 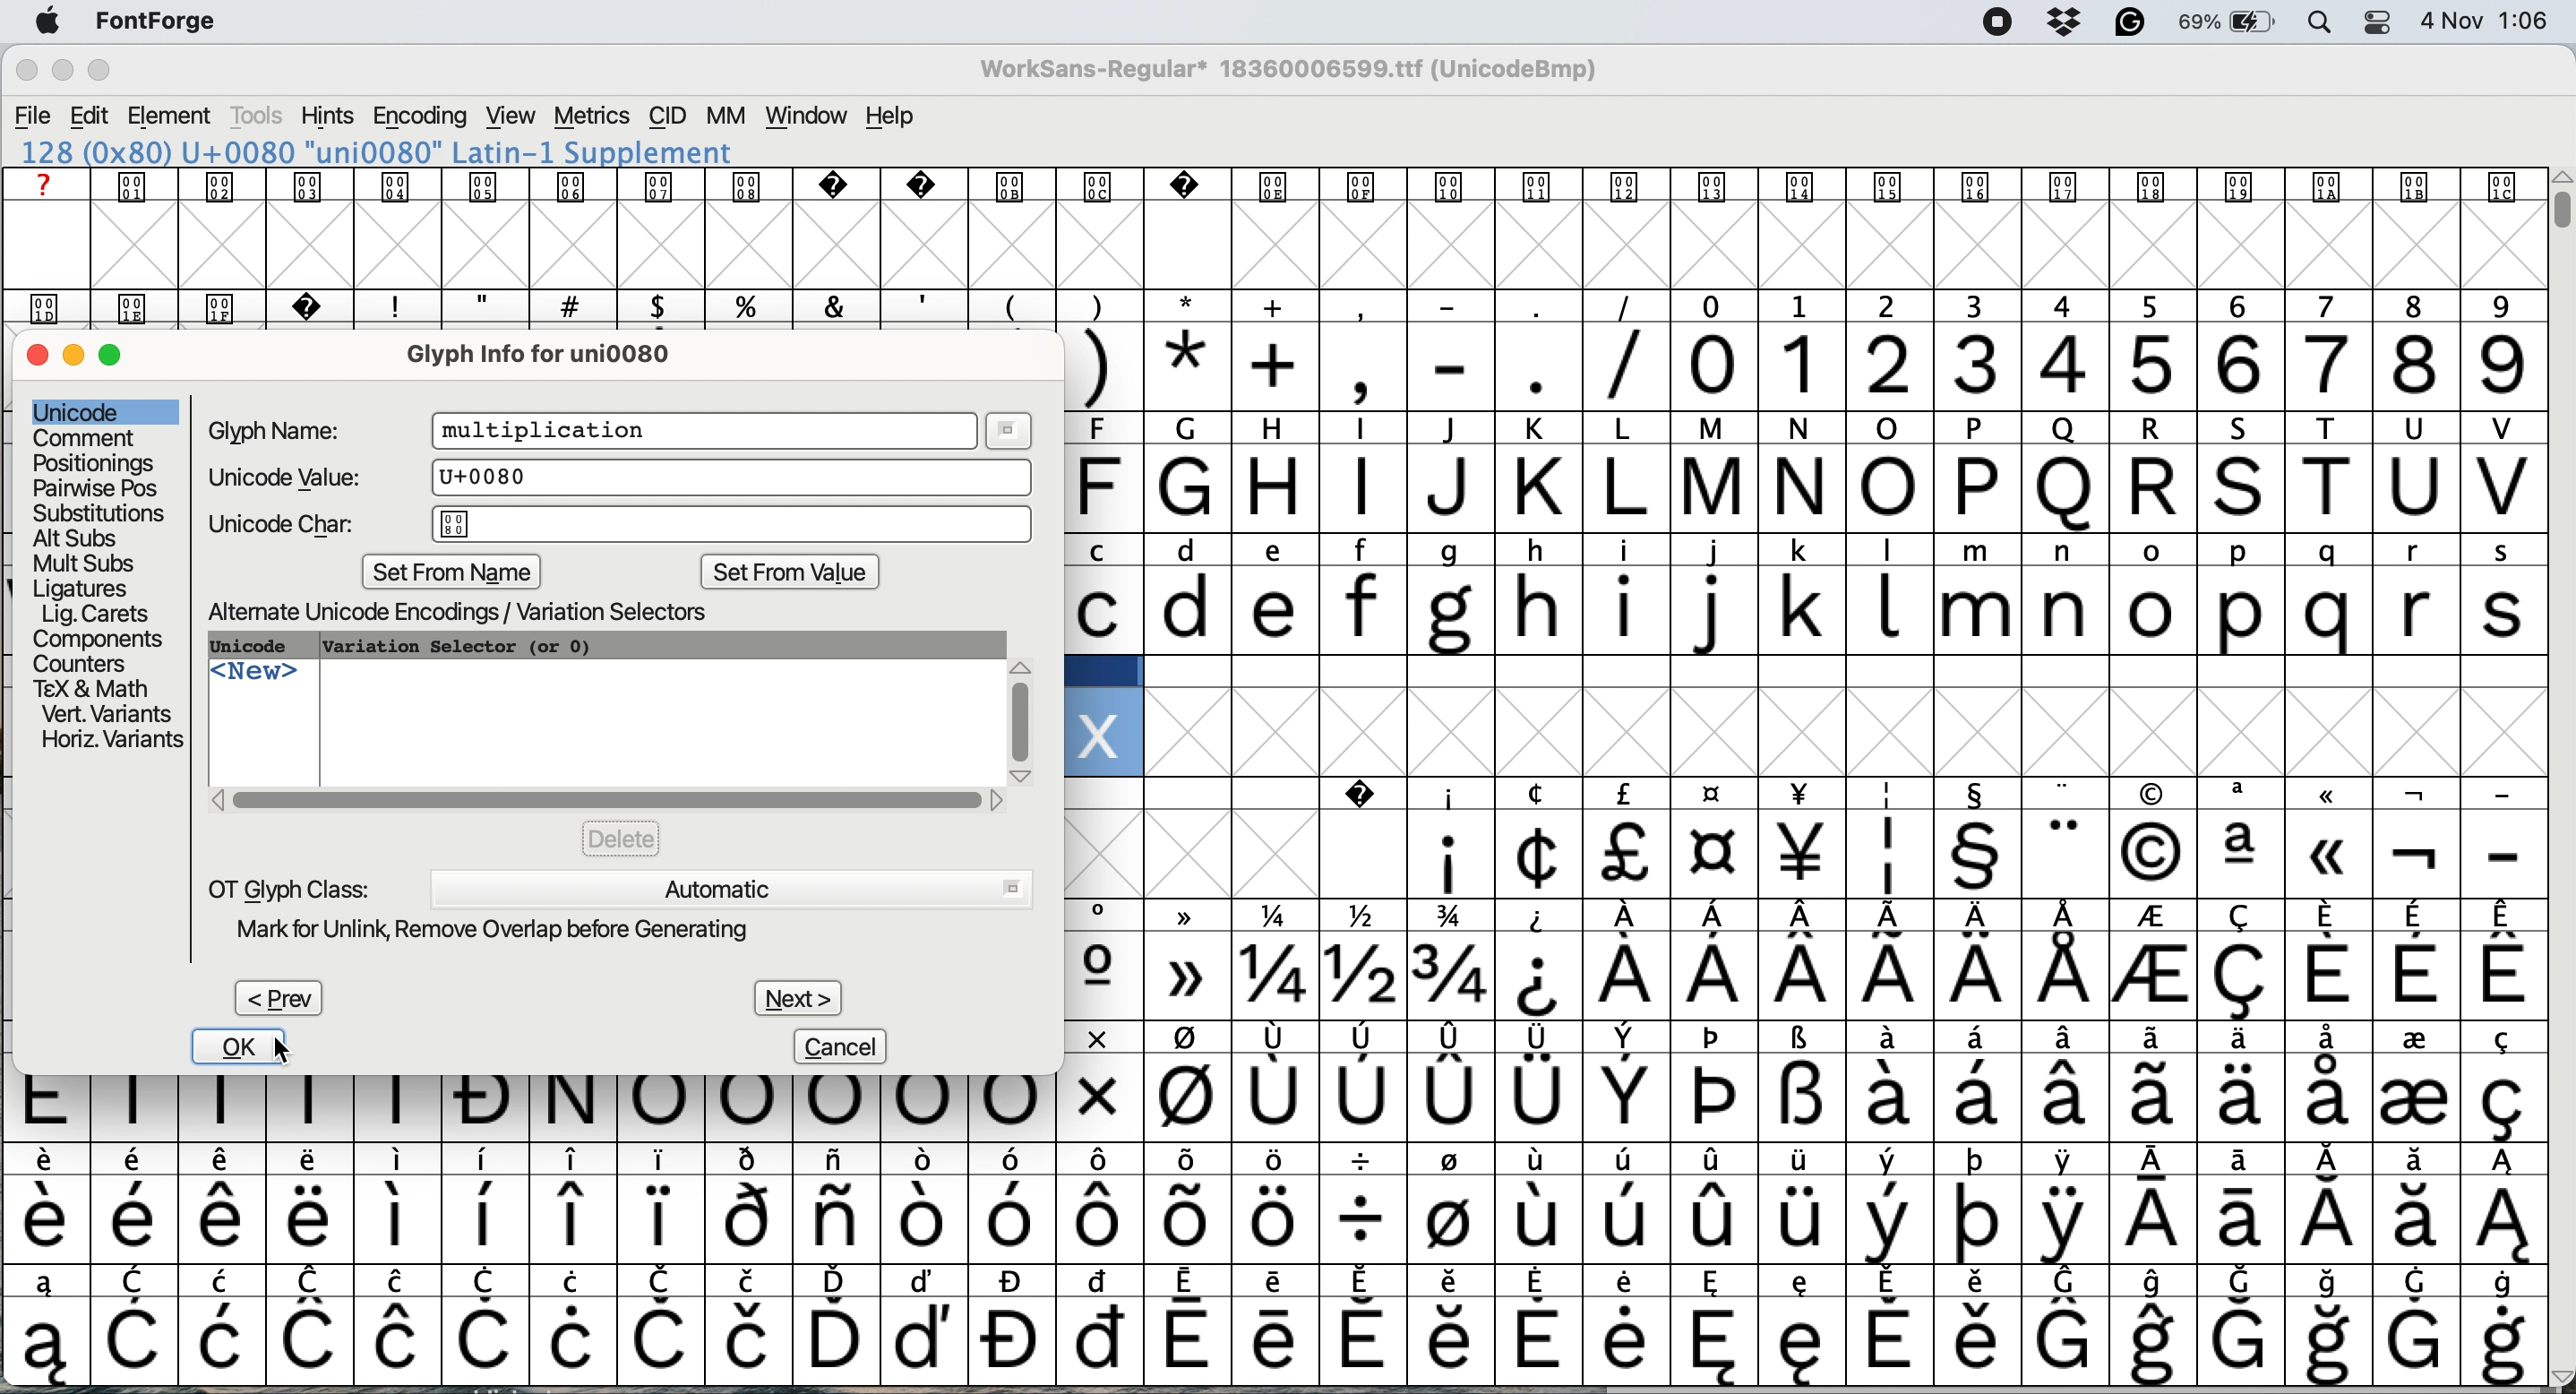 I want to click on special characters, so click(x=1802, y=918).